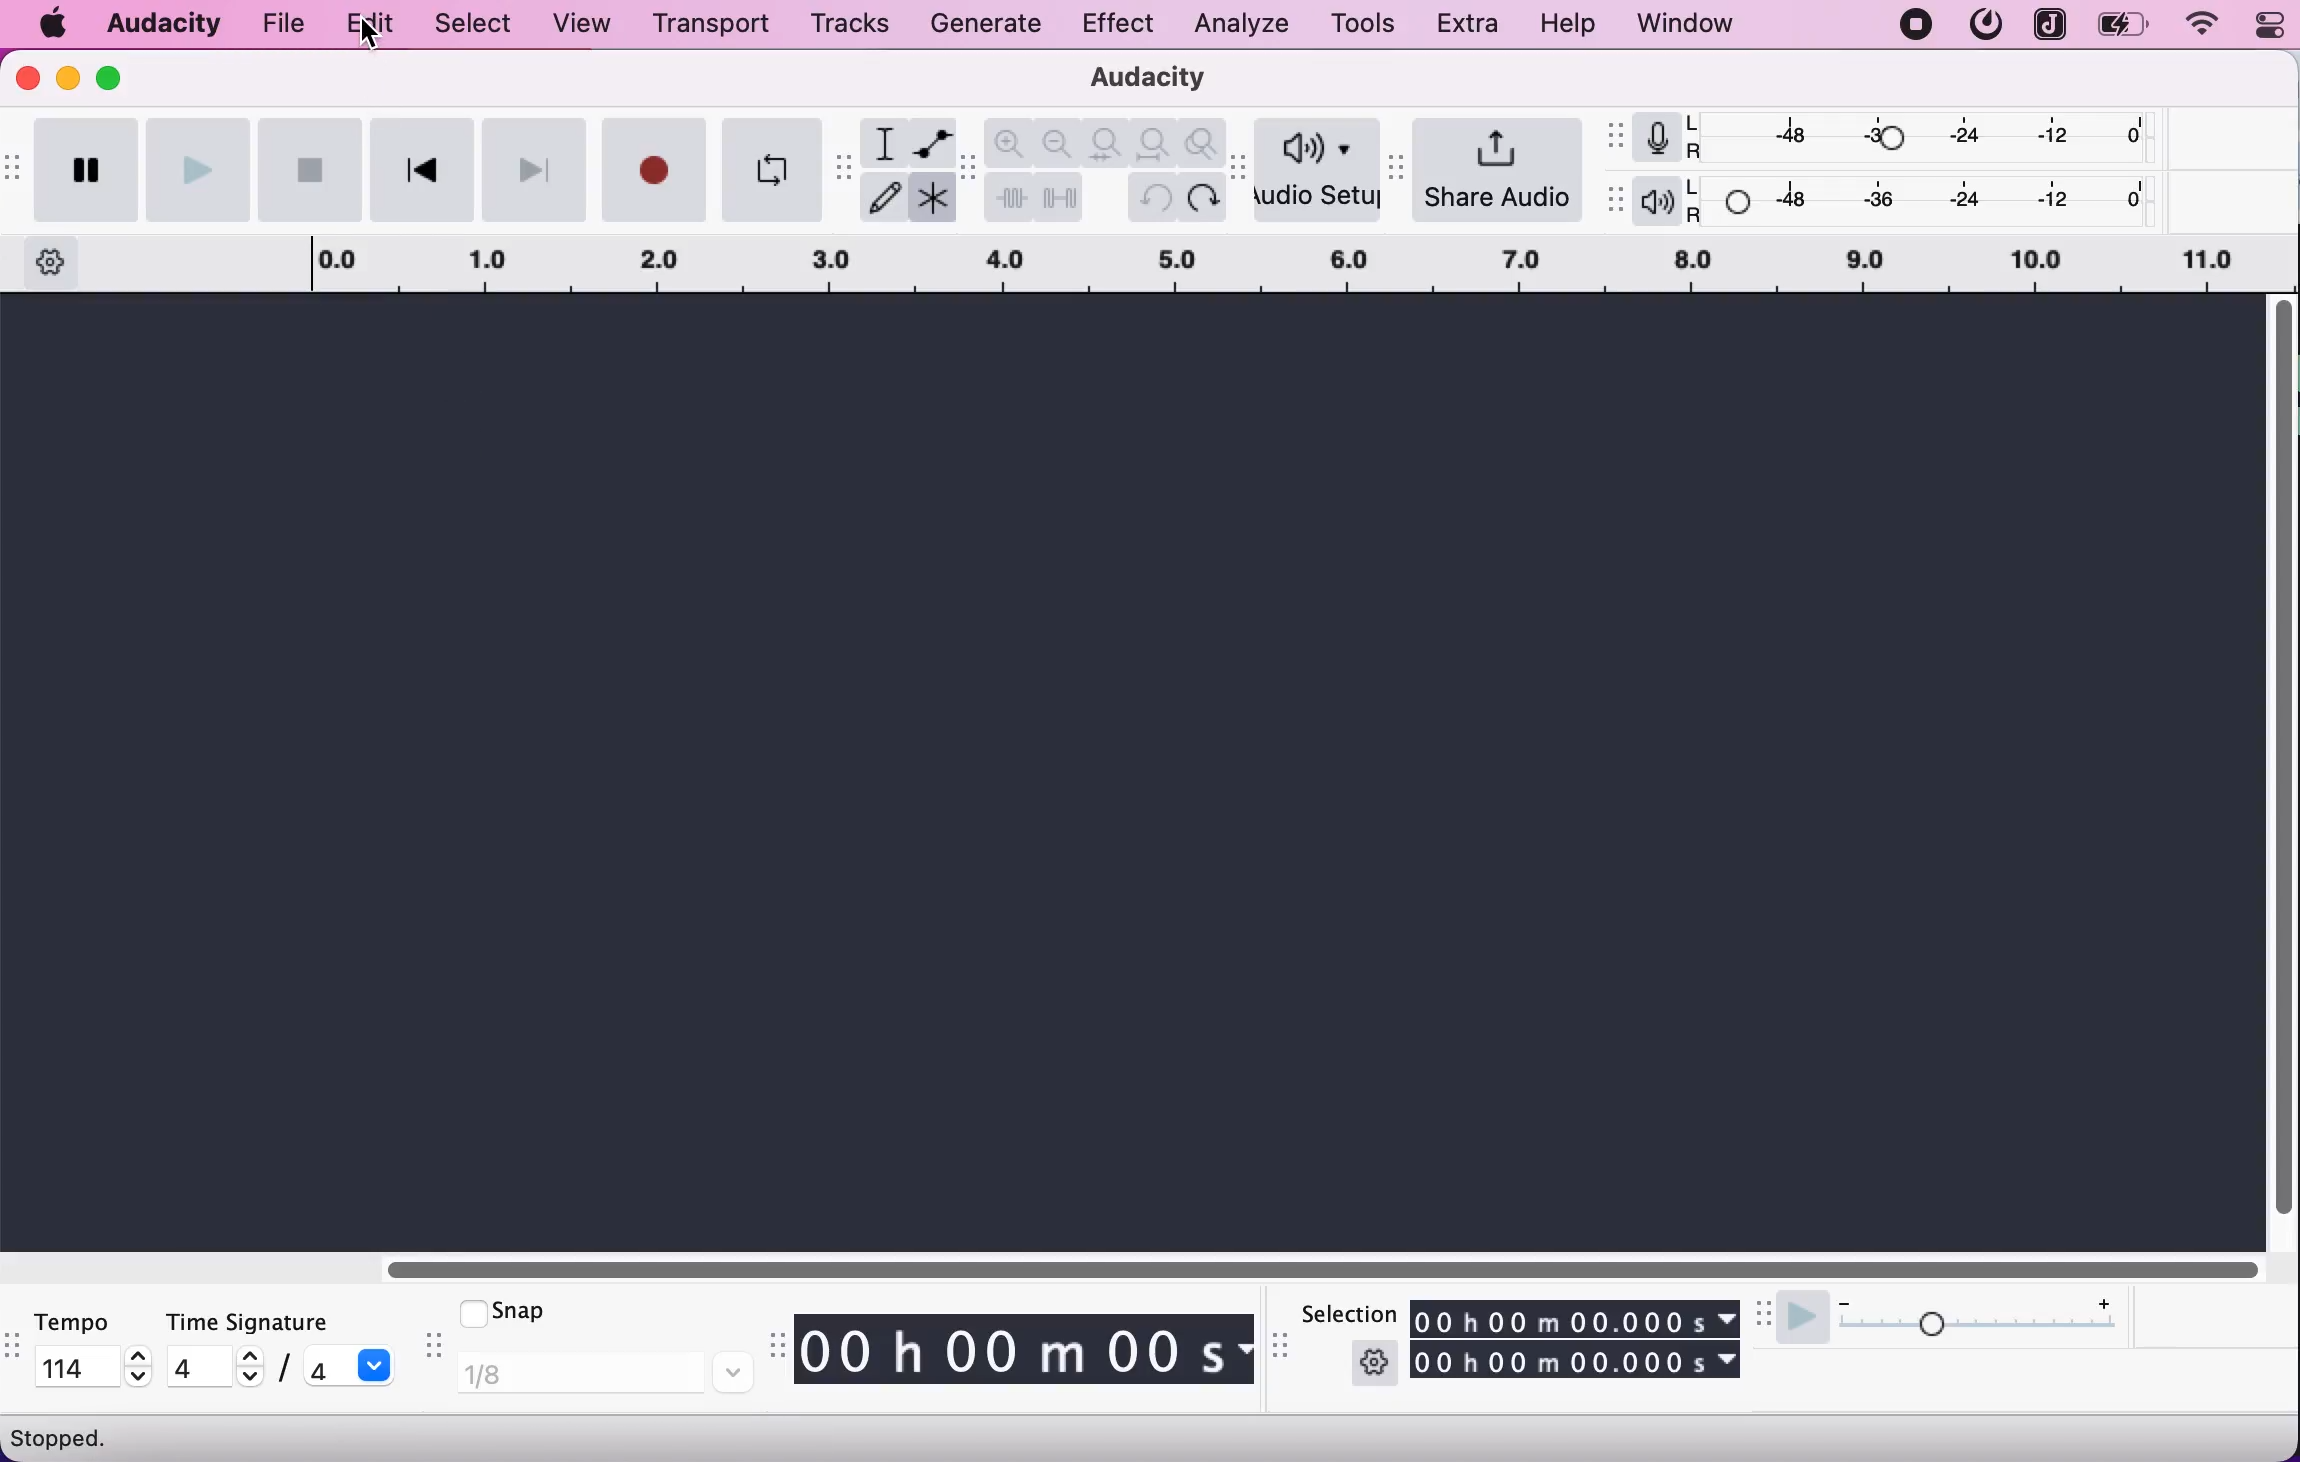  I want to click on zoom out, so click(1059, 141).